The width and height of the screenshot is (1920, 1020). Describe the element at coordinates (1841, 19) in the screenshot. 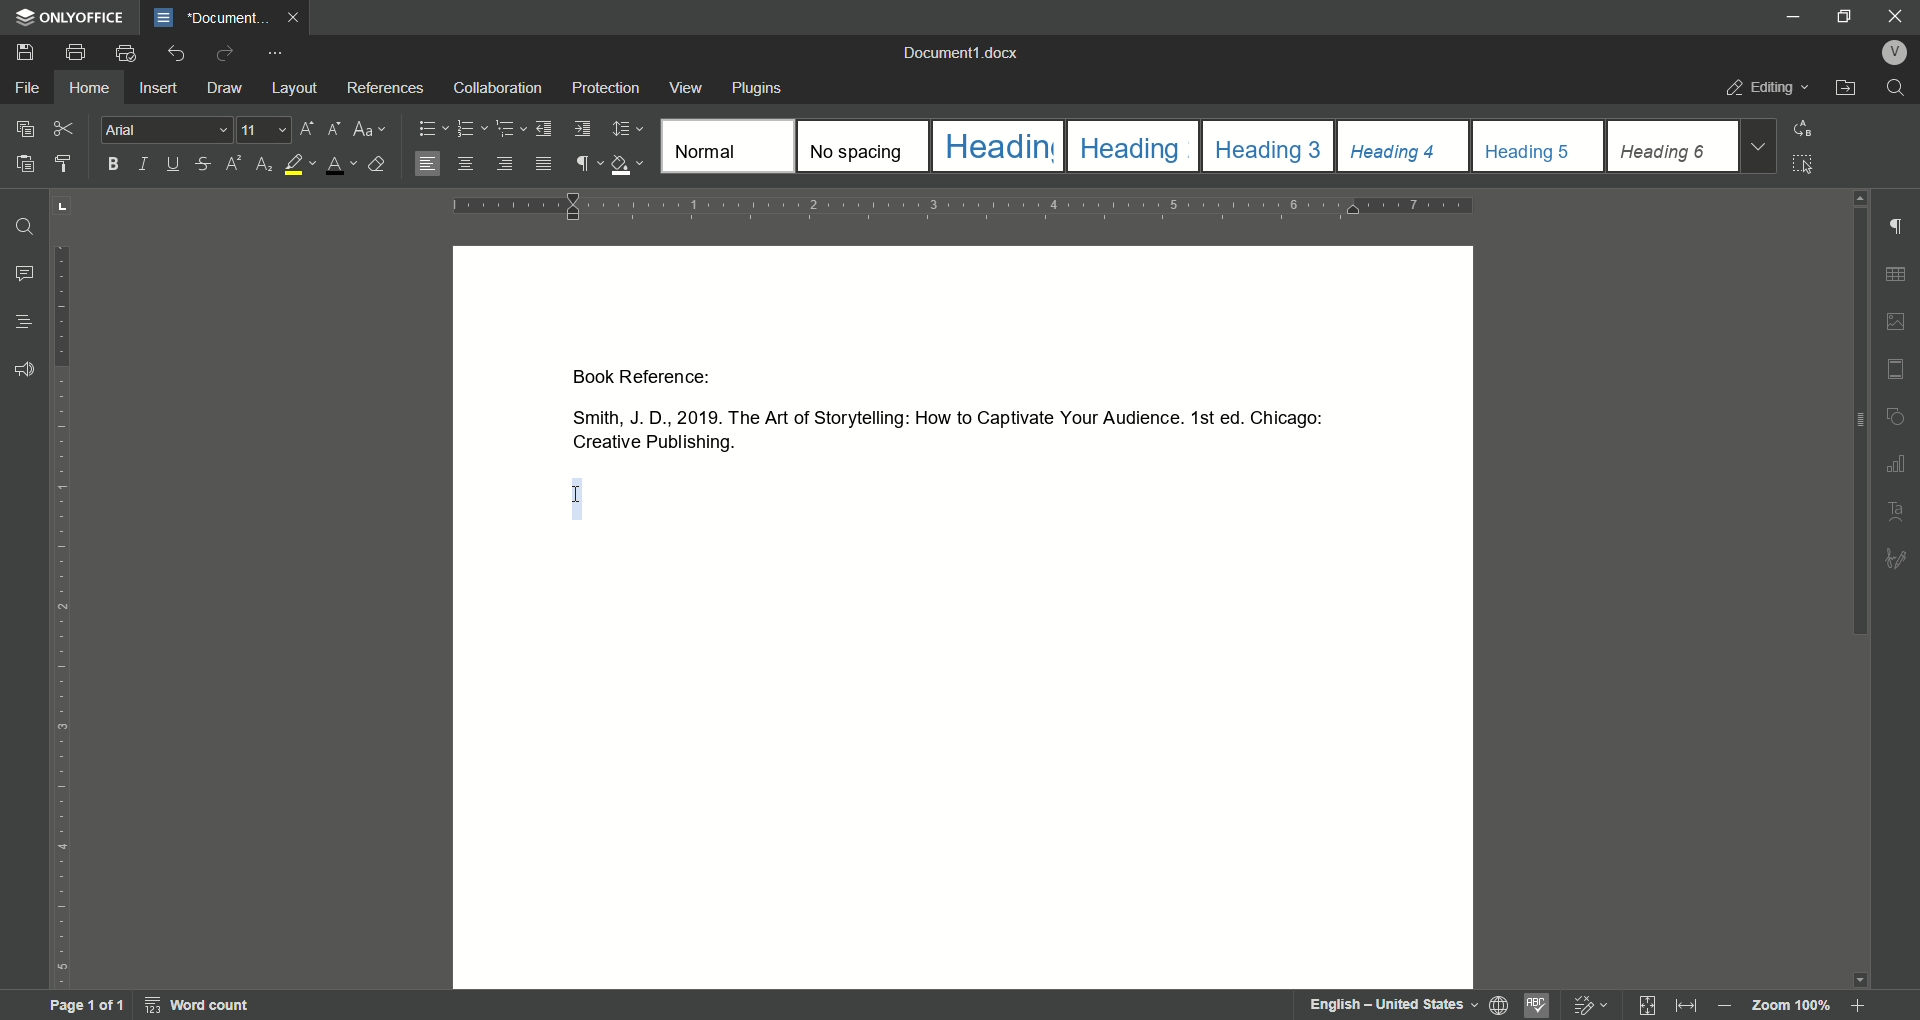

I see `minimize/maximize` at that location.